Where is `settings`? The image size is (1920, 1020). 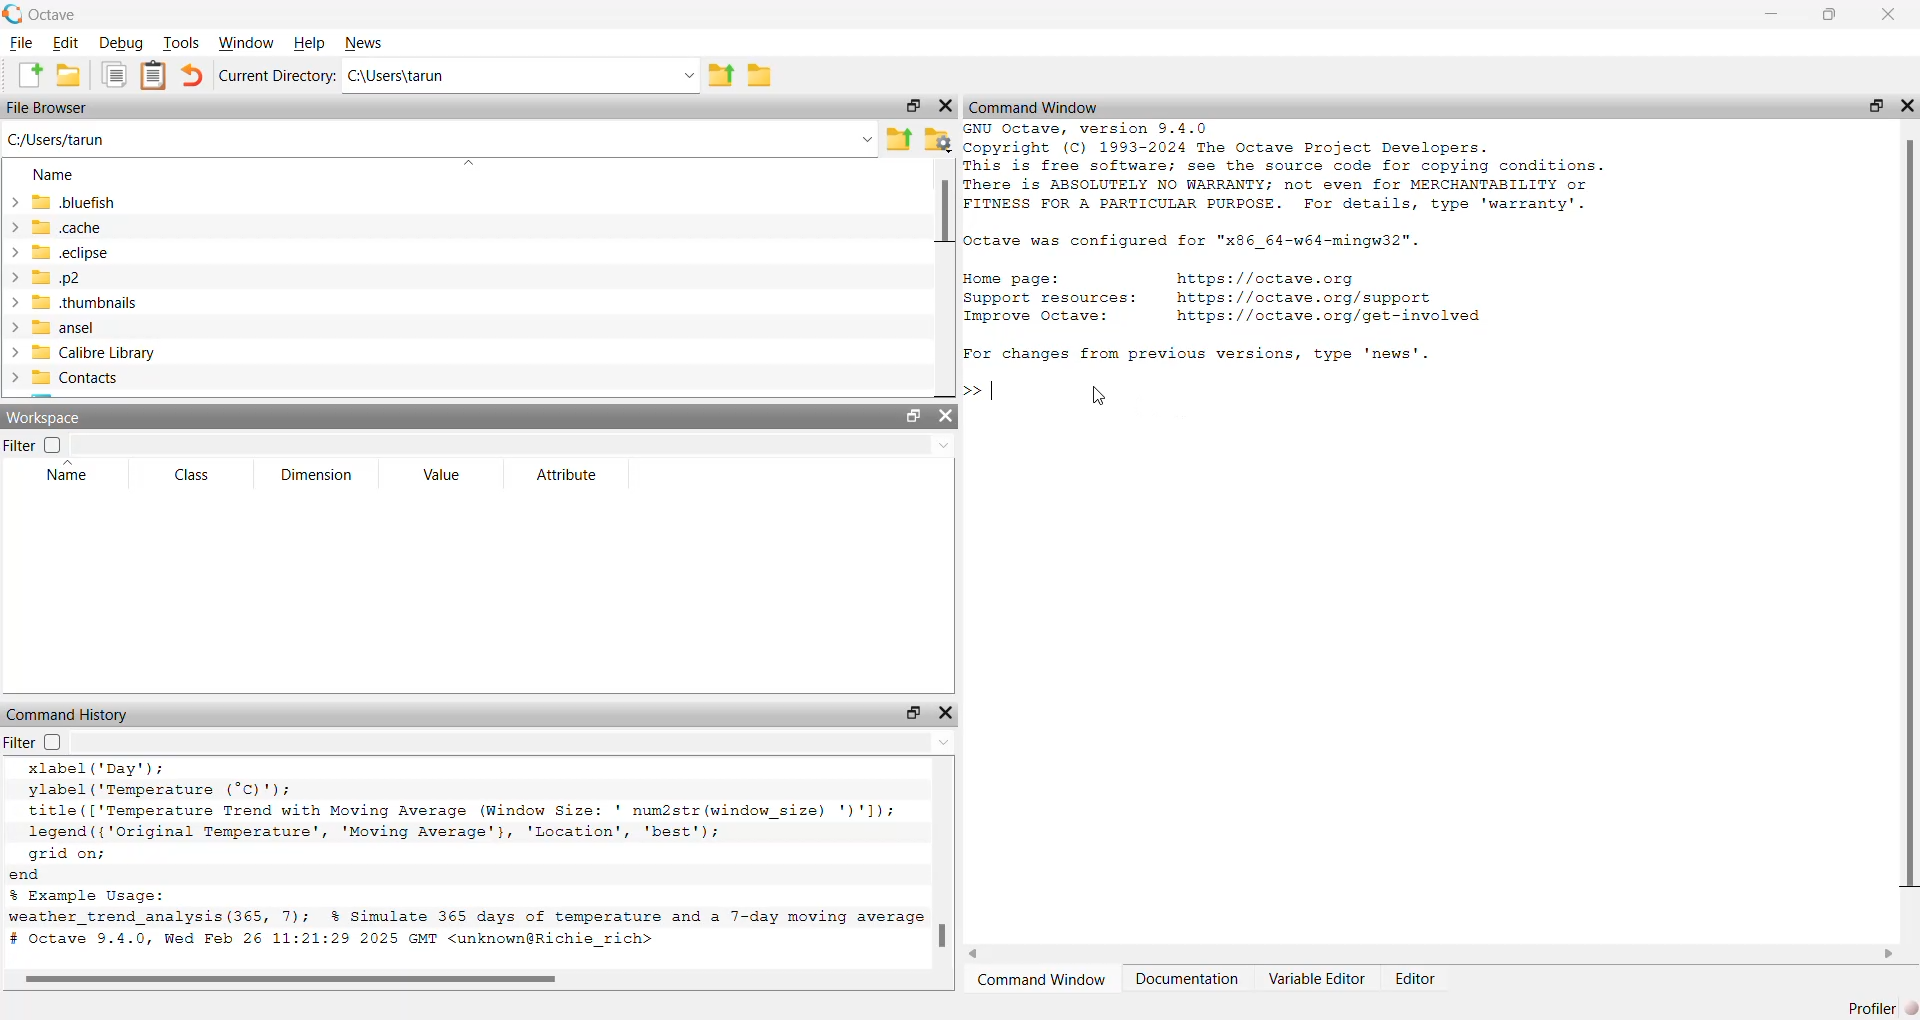 settings is located at coordinates (942, 138).